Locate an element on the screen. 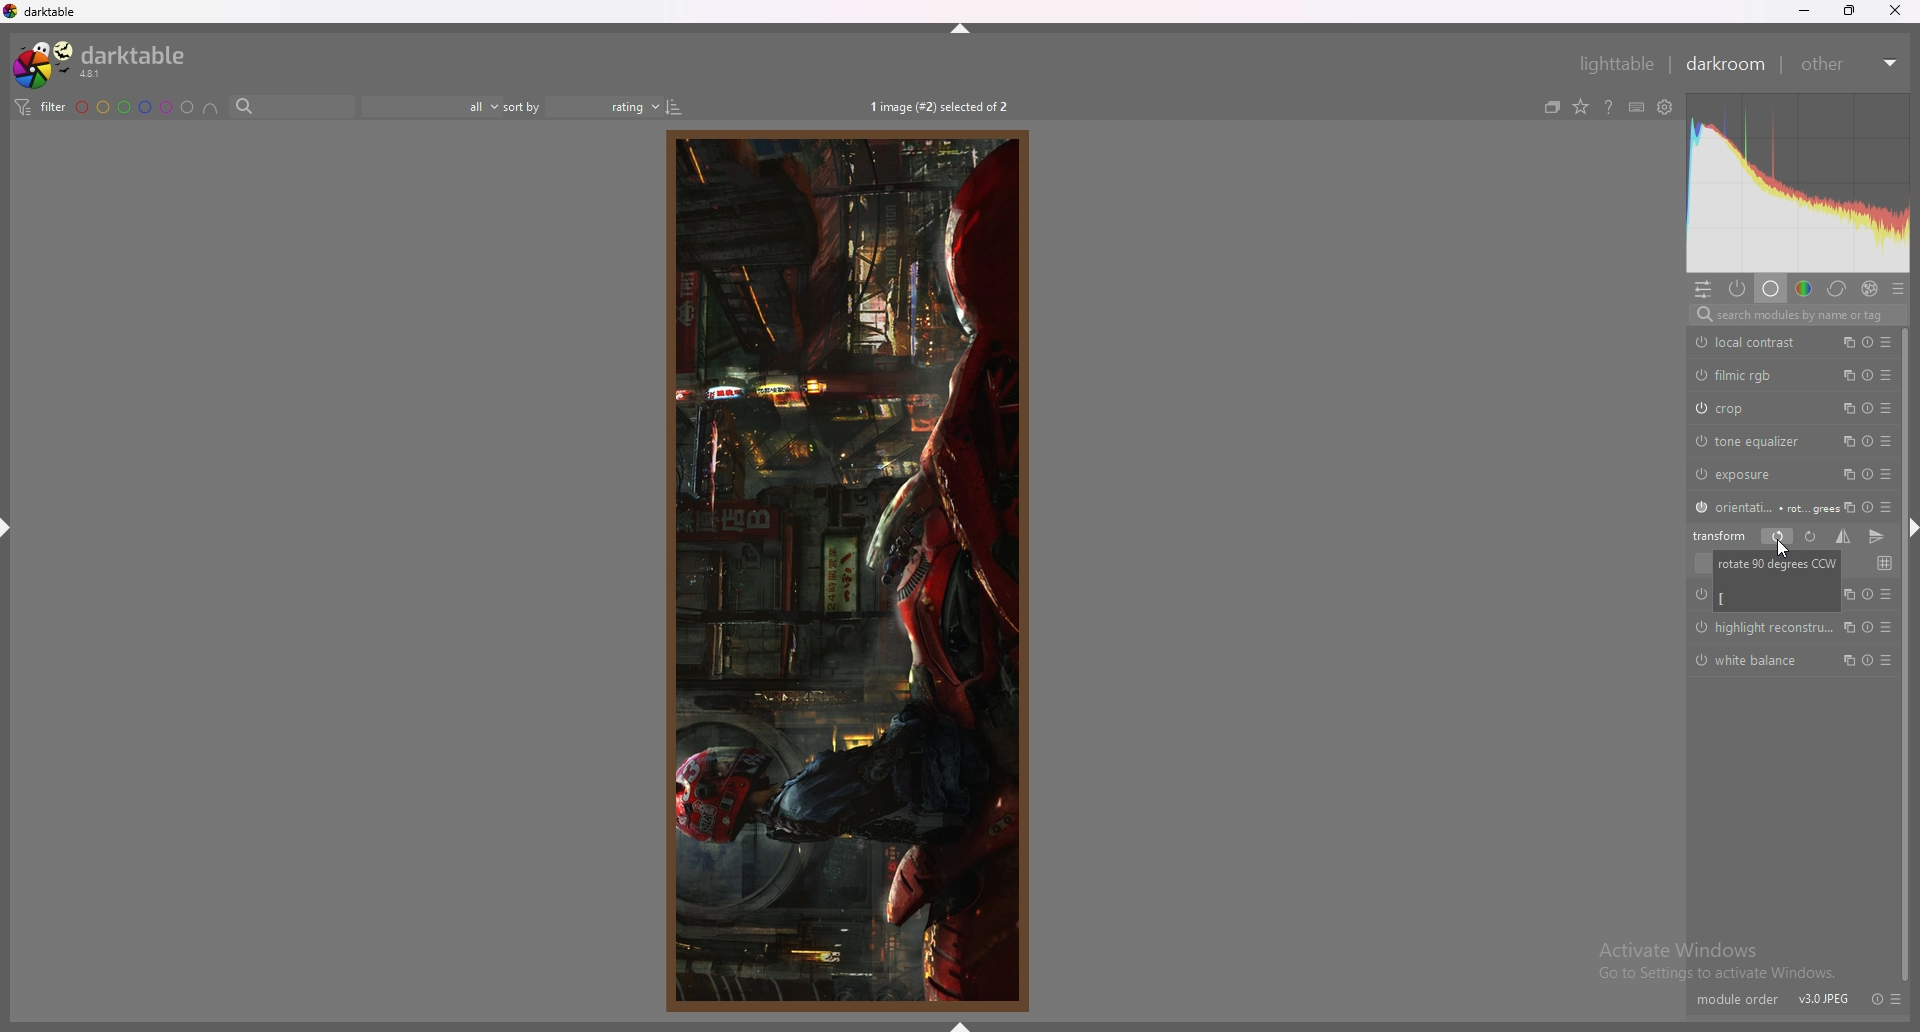  hide is located at coordinates (960, 26).